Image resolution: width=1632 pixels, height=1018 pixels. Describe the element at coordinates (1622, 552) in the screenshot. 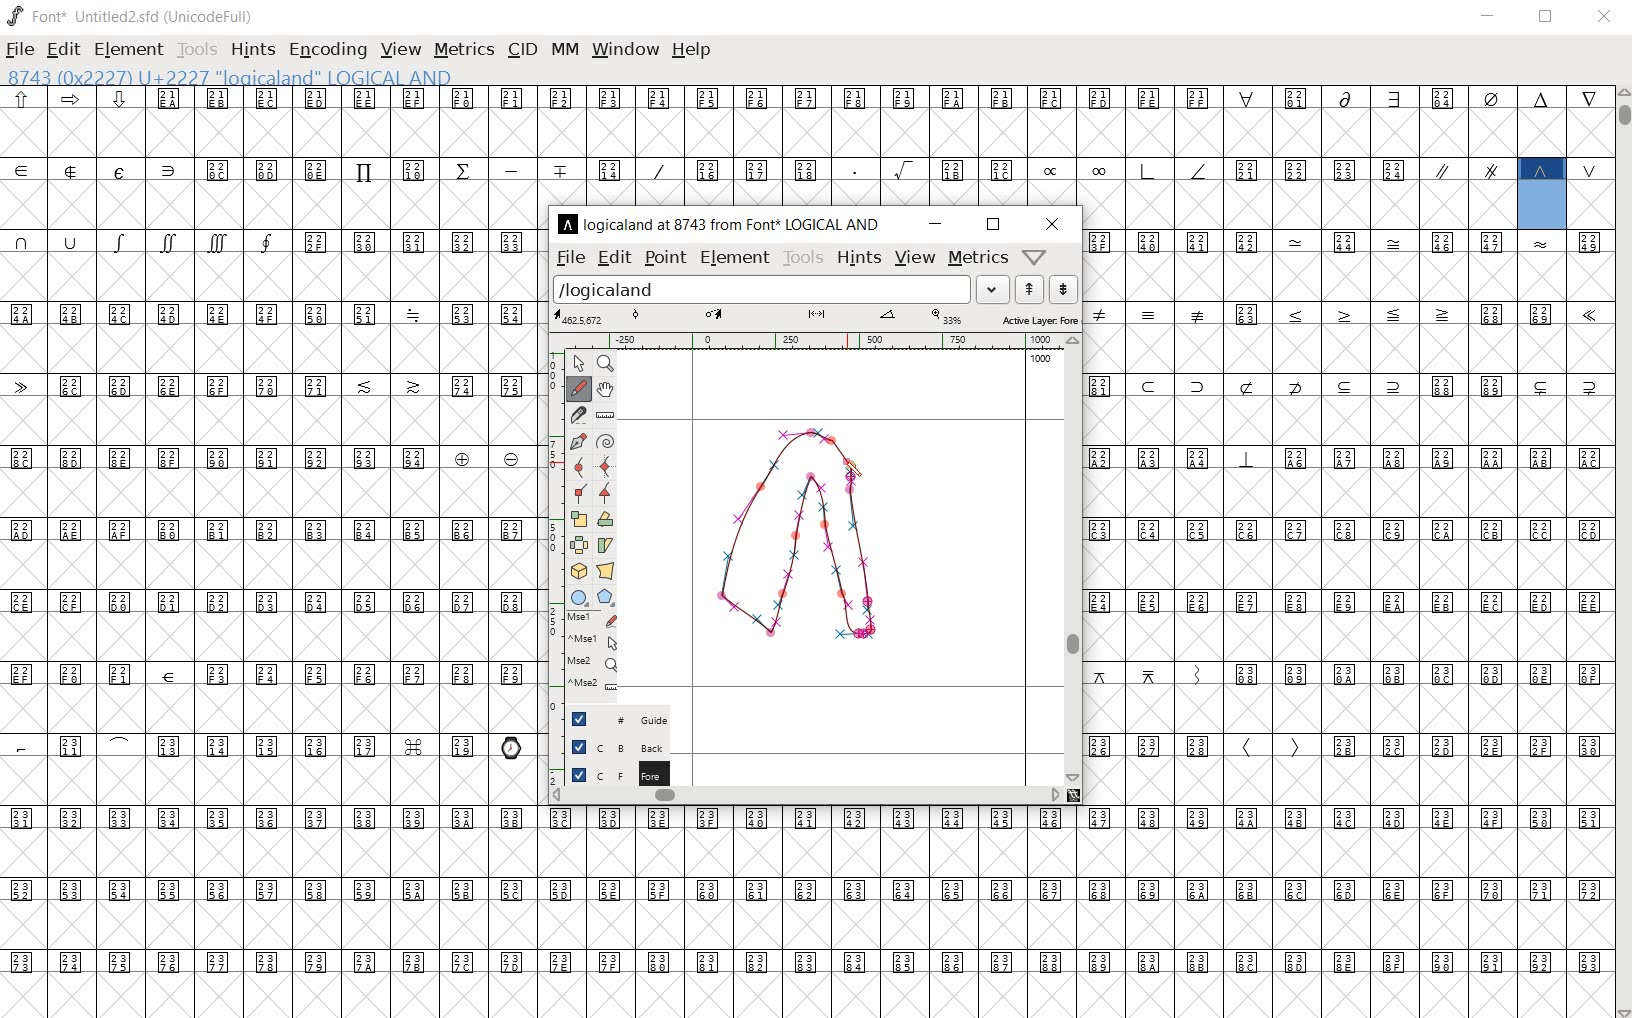

I see `scrollbar` at that location.